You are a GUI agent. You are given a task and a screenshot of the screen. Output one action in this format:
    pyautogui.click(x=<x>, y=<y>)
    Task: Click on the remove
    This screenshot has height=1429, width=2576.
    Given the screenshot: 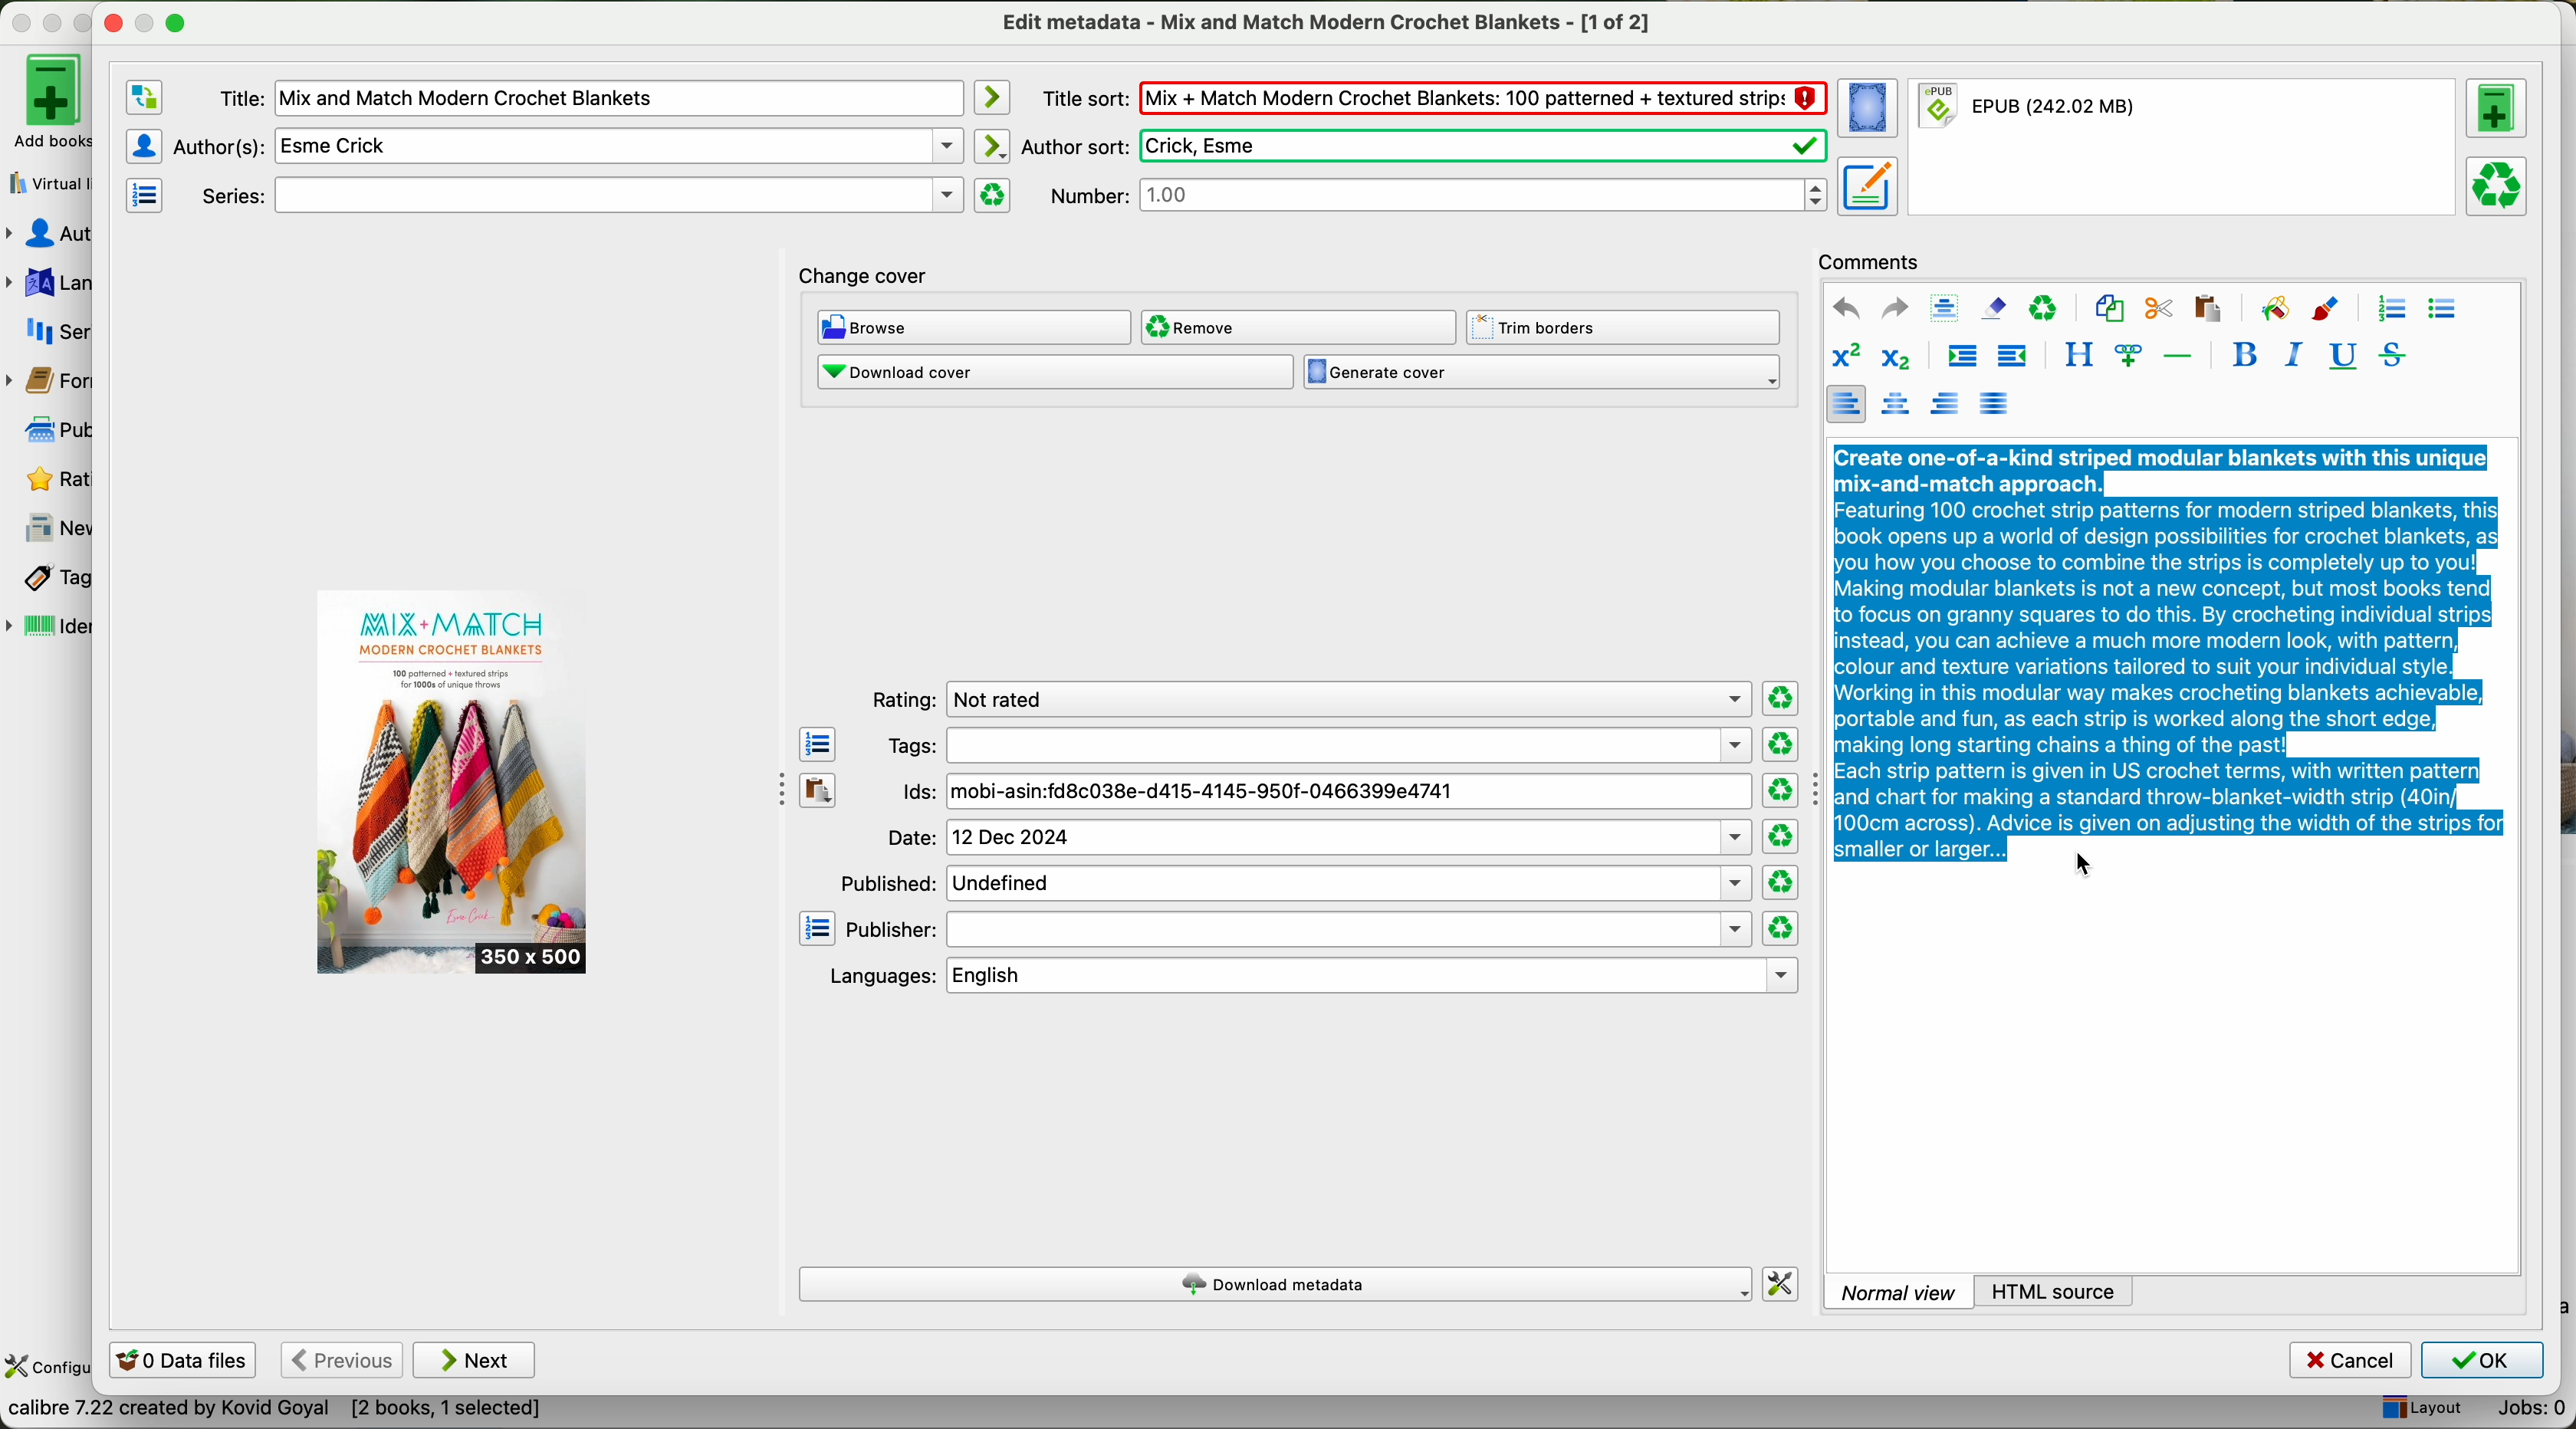 What is the action you would take?
    pyautogui.click(x=1297, y=327)
    